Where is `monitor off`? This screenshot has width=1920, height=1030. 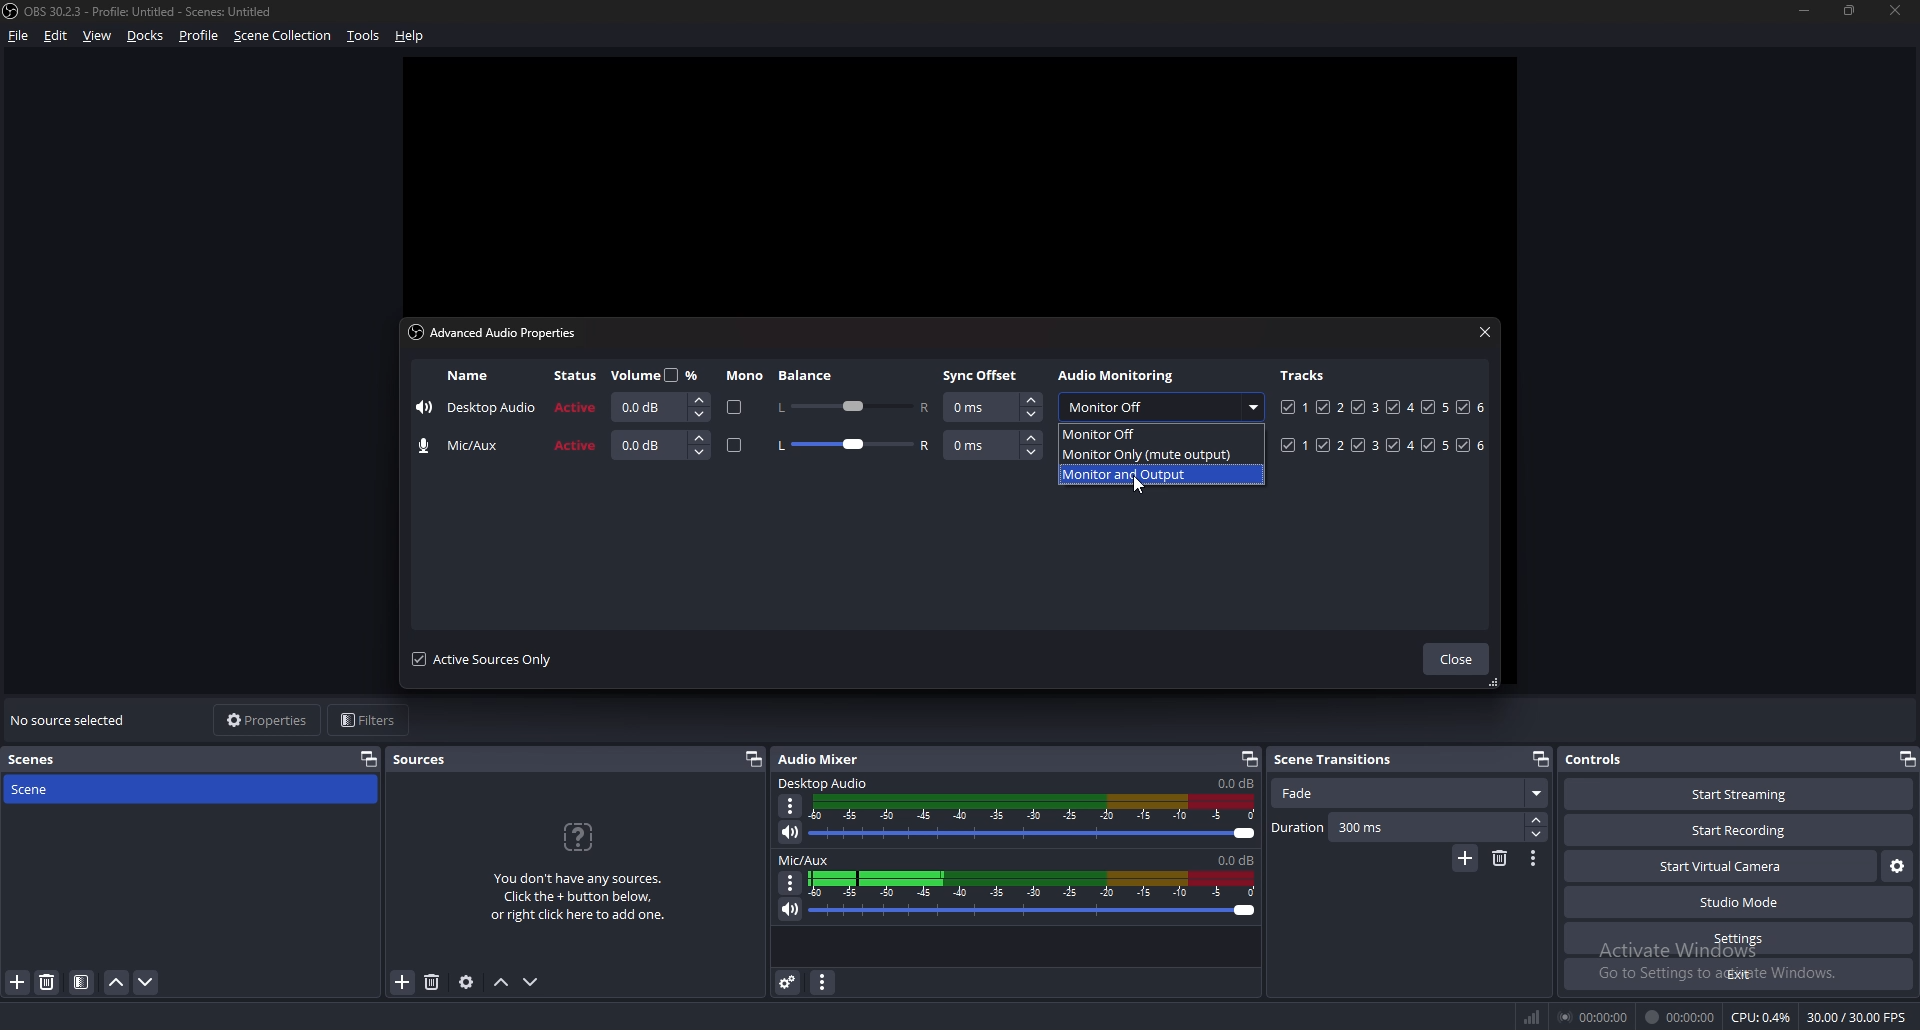
monitor off is located at coordinates (1126, 435).